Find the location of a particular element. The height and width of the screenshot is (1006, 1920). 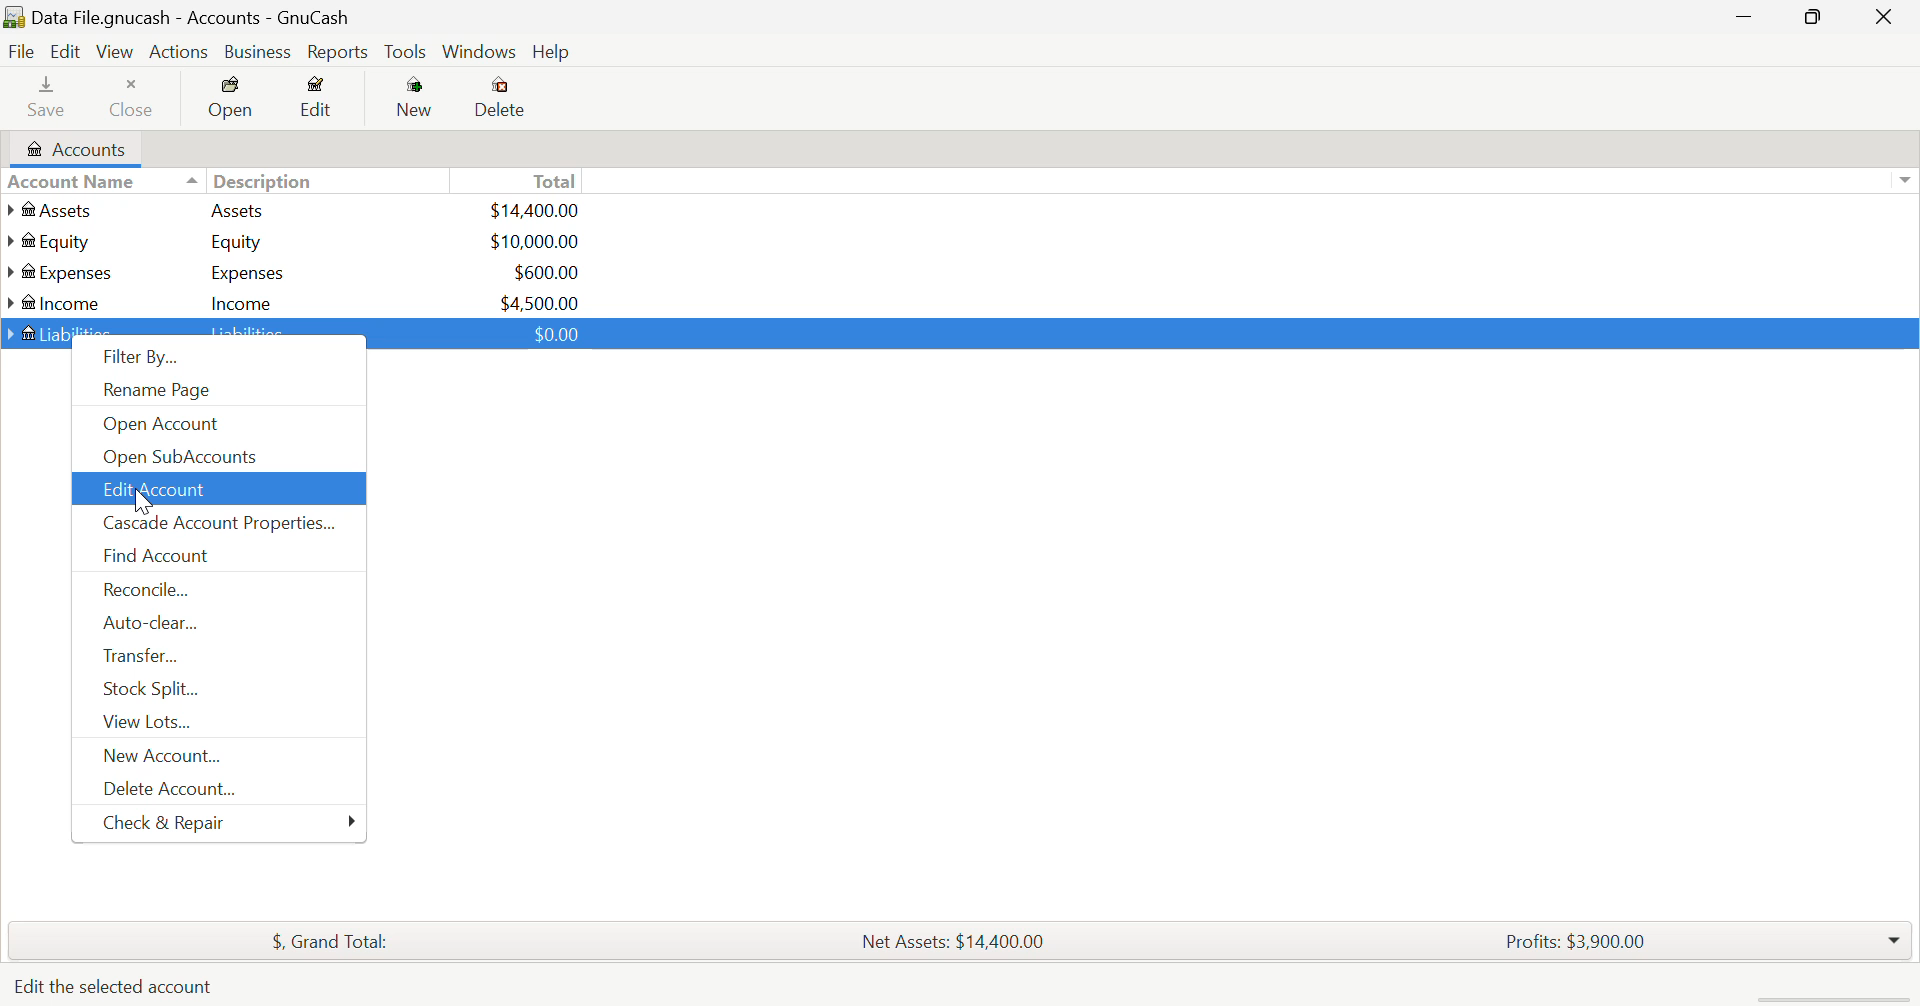

Reports is located at coordinates (342, 52).